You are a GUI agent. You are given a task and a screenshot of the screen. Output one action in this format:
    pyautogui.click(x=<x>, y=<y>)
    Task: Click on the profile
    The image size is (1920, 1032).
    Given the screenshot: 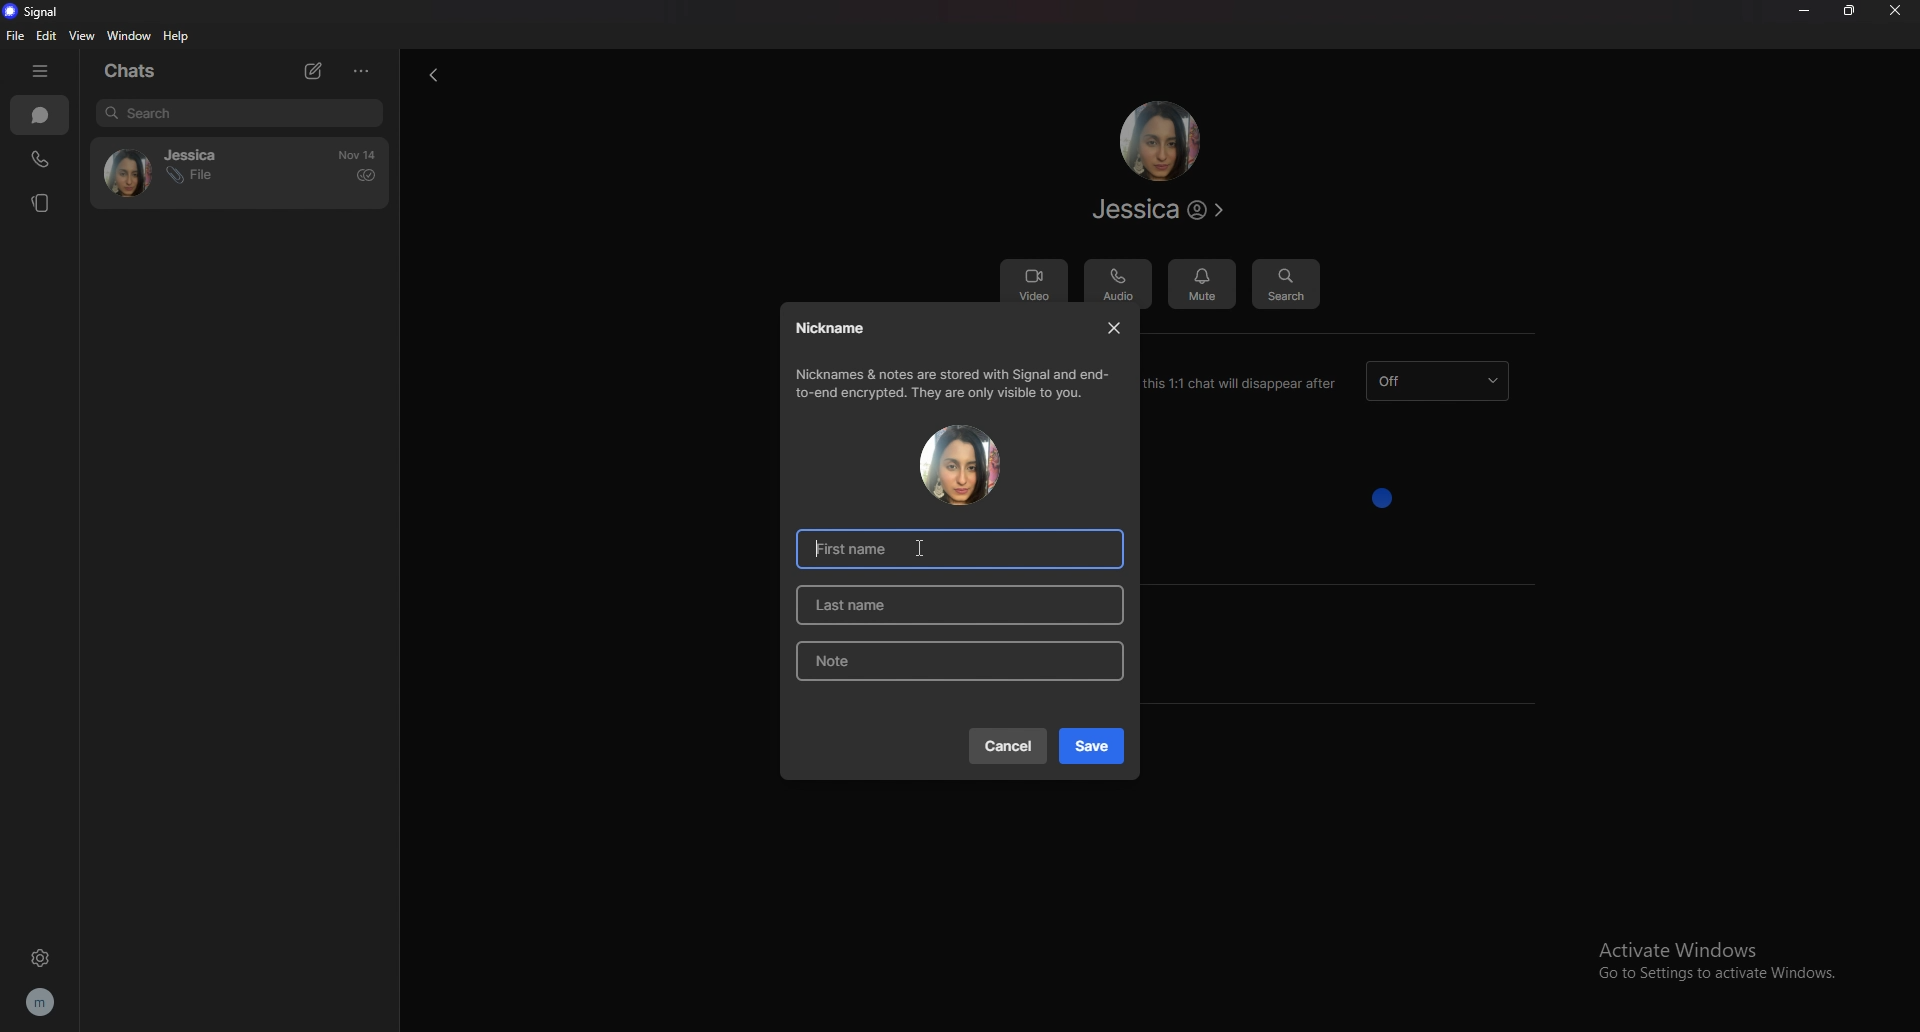 What is the action you would take?
    pyautogui.click(x=48, y=1003)
    